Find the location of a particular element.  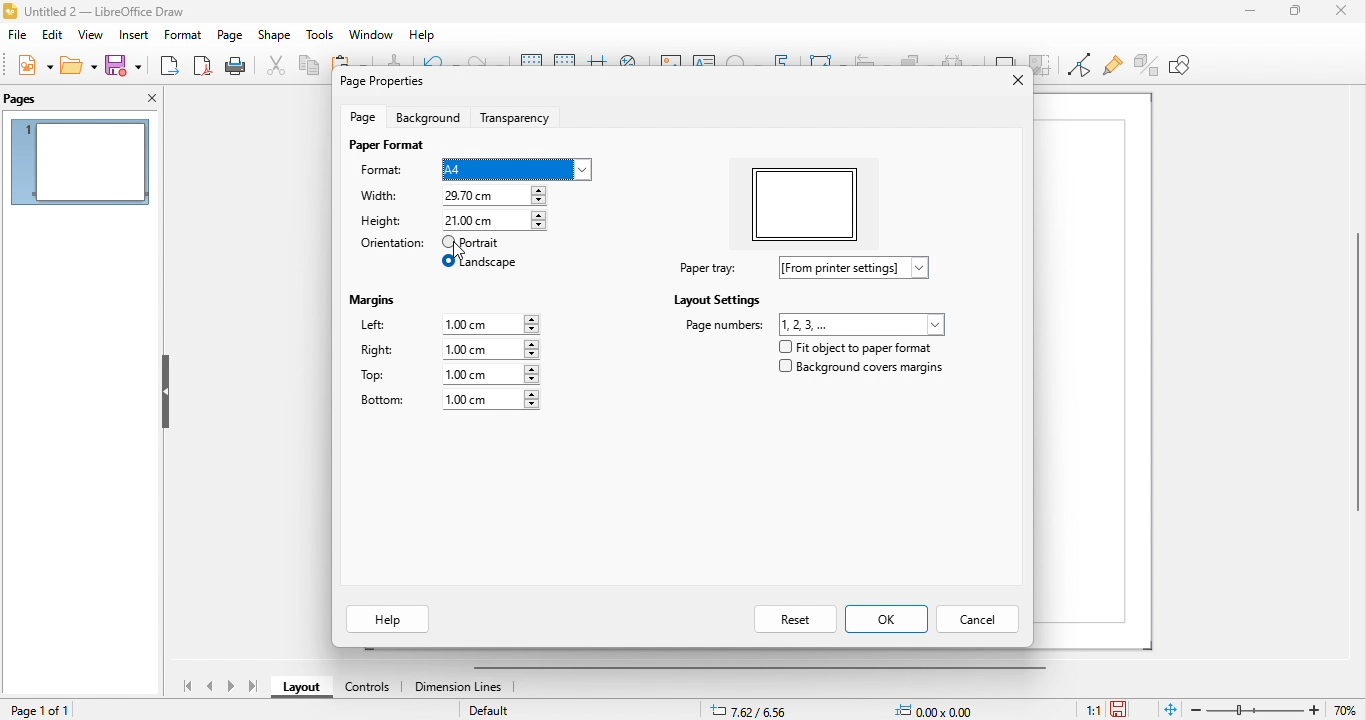

right is located at coordinates (448, 350).